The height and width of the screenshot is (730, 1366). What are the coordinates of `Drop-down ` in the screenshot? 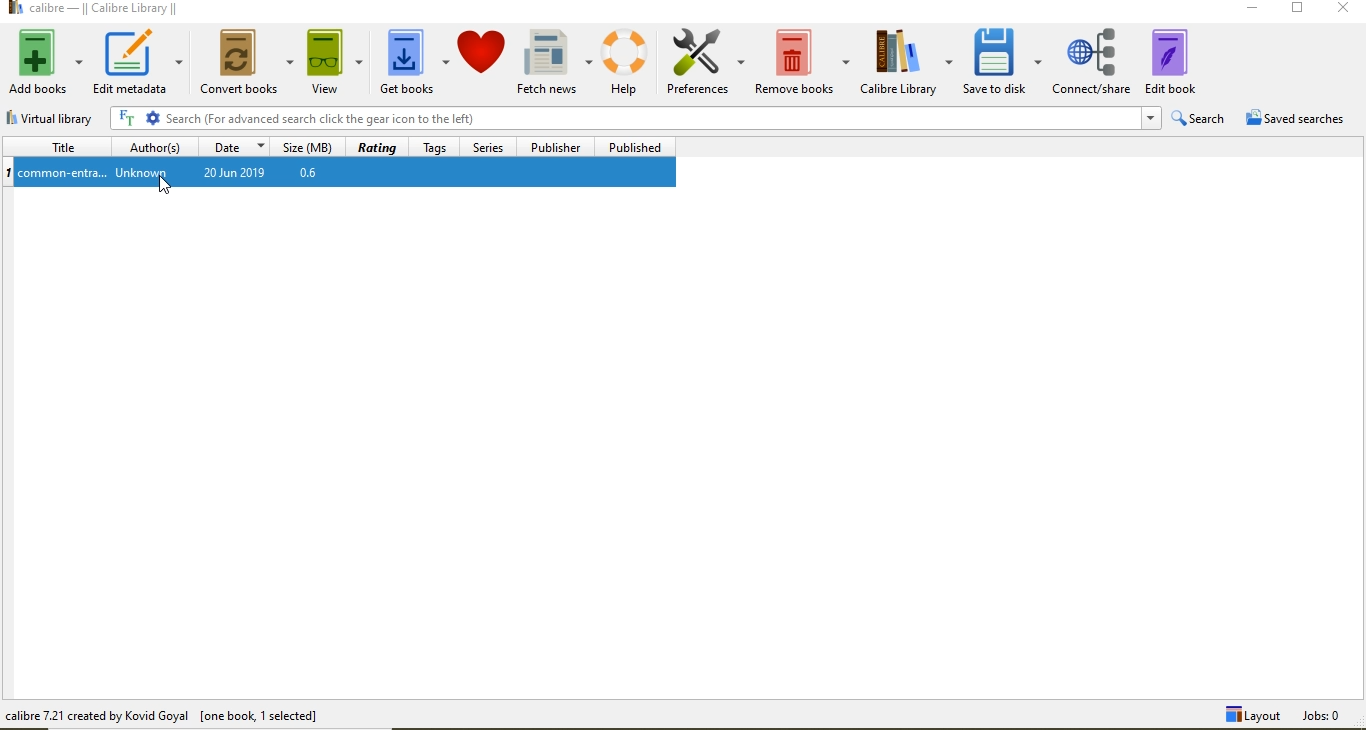 It's located at (1150, 118).